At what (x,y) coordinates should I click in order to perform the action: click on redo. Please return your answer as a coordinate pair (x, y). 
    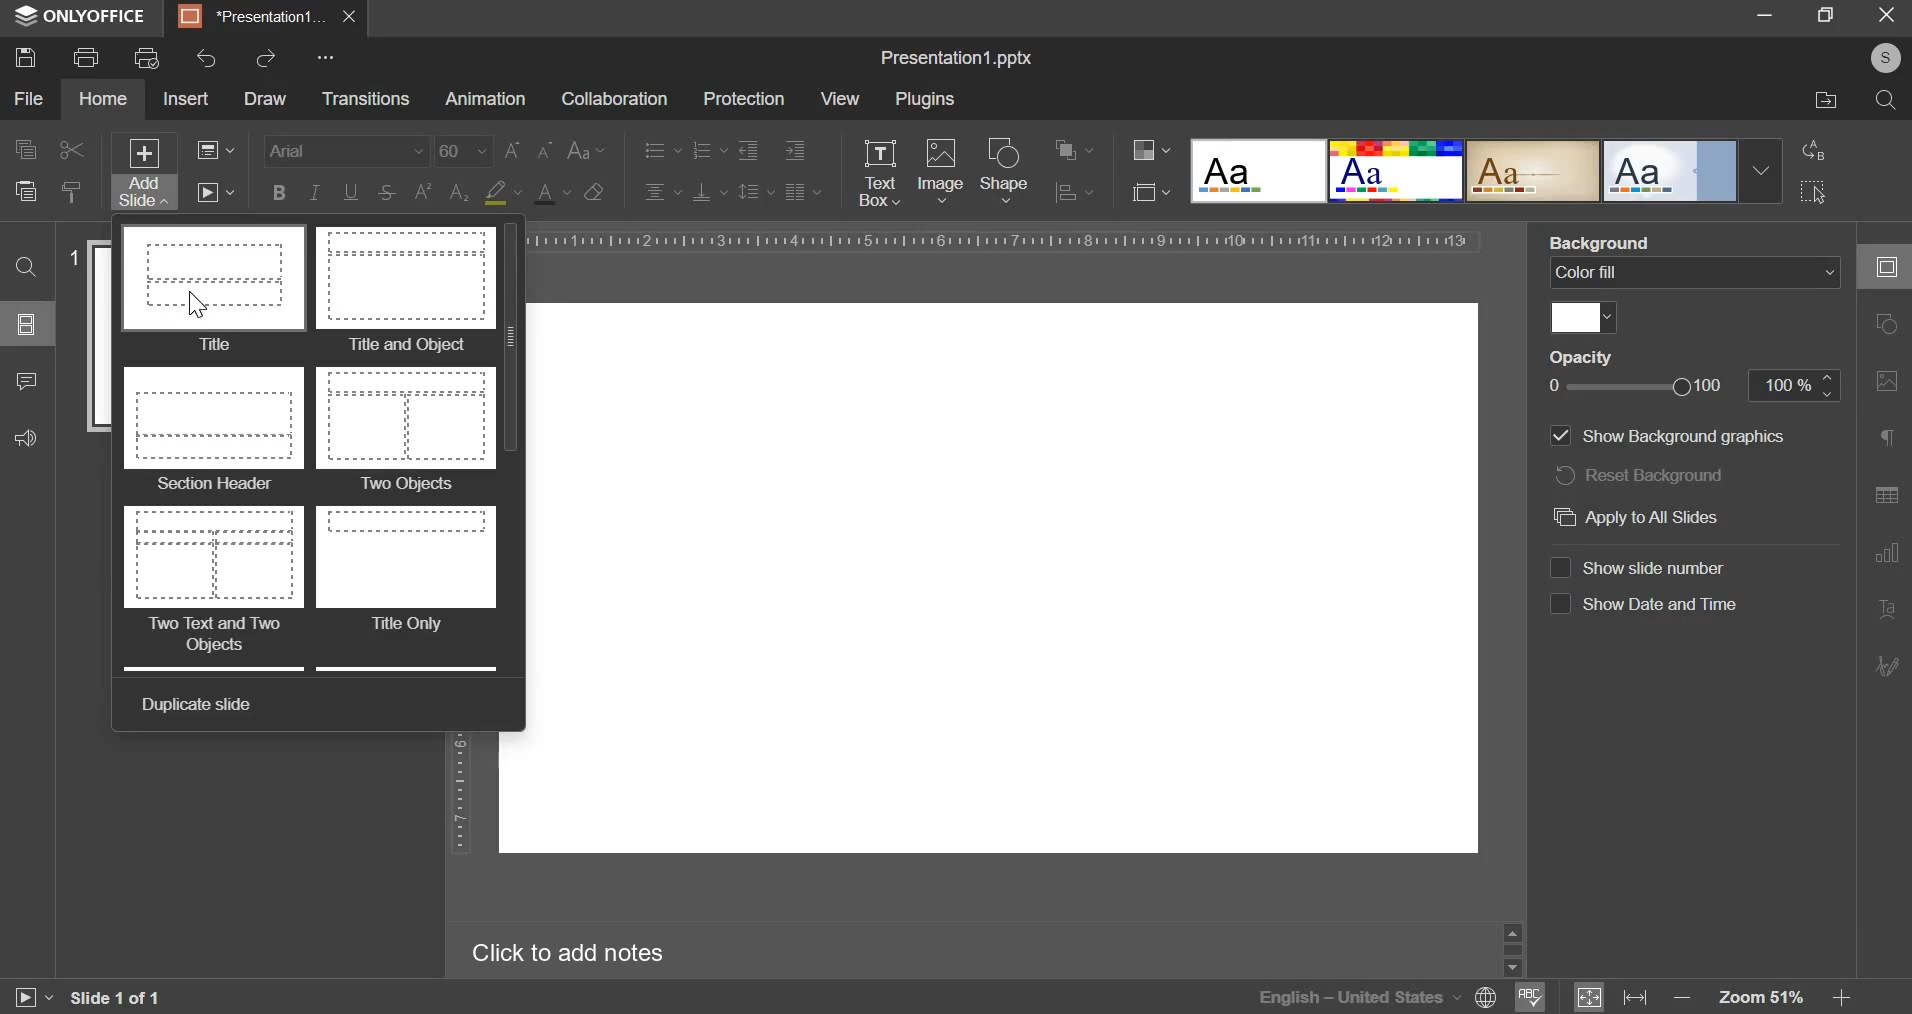
    Looking at the image, I should click on (264, 57).